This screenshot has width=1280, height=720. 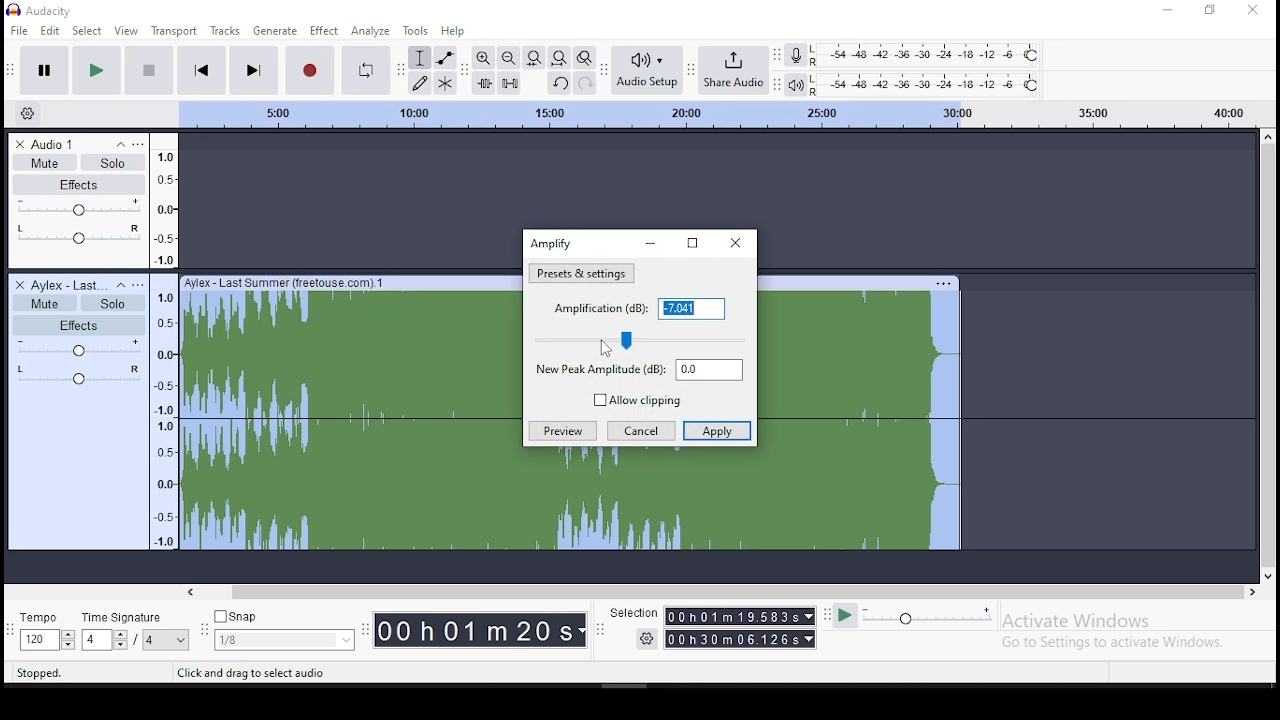 I want to click on open menu, so click(x=139, y=142).